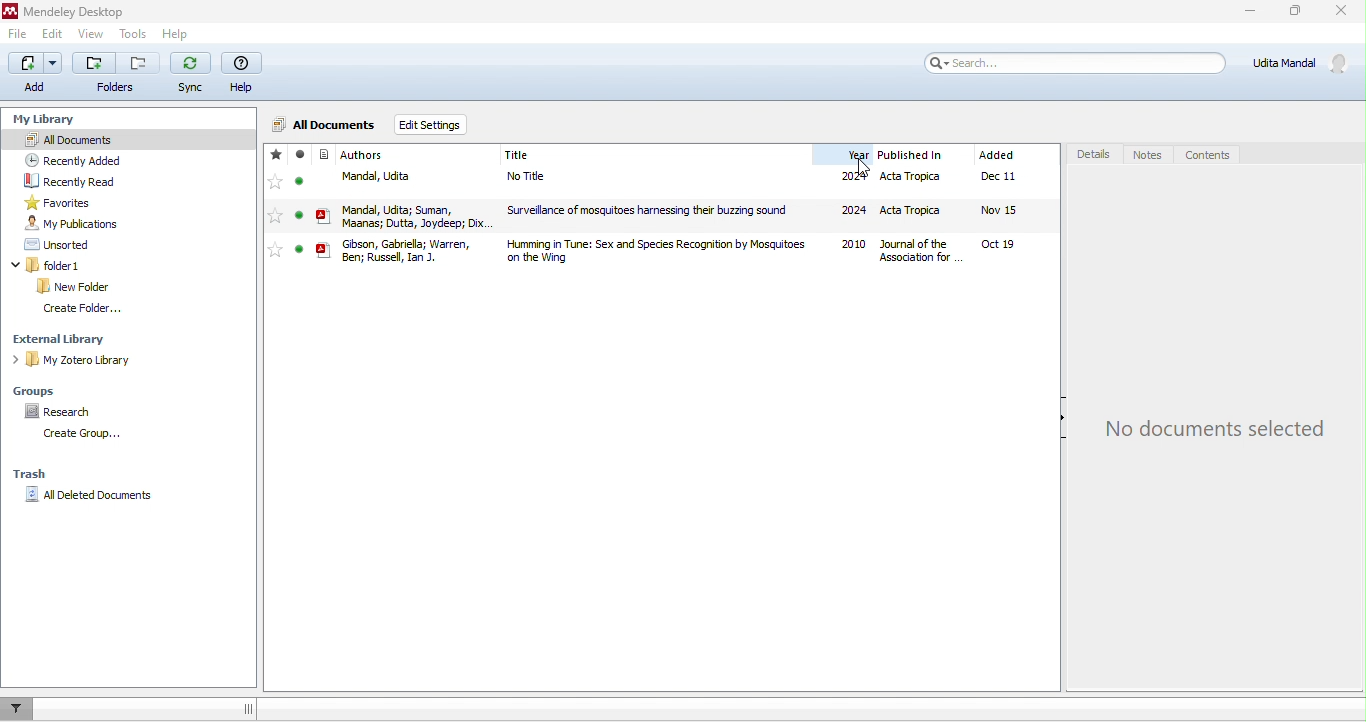 The height and width of the screenshot is (722, 1366). What do you see at coordinates (50, 117) in the screenshot?
I see `my library` at bounding box center [50, 117].